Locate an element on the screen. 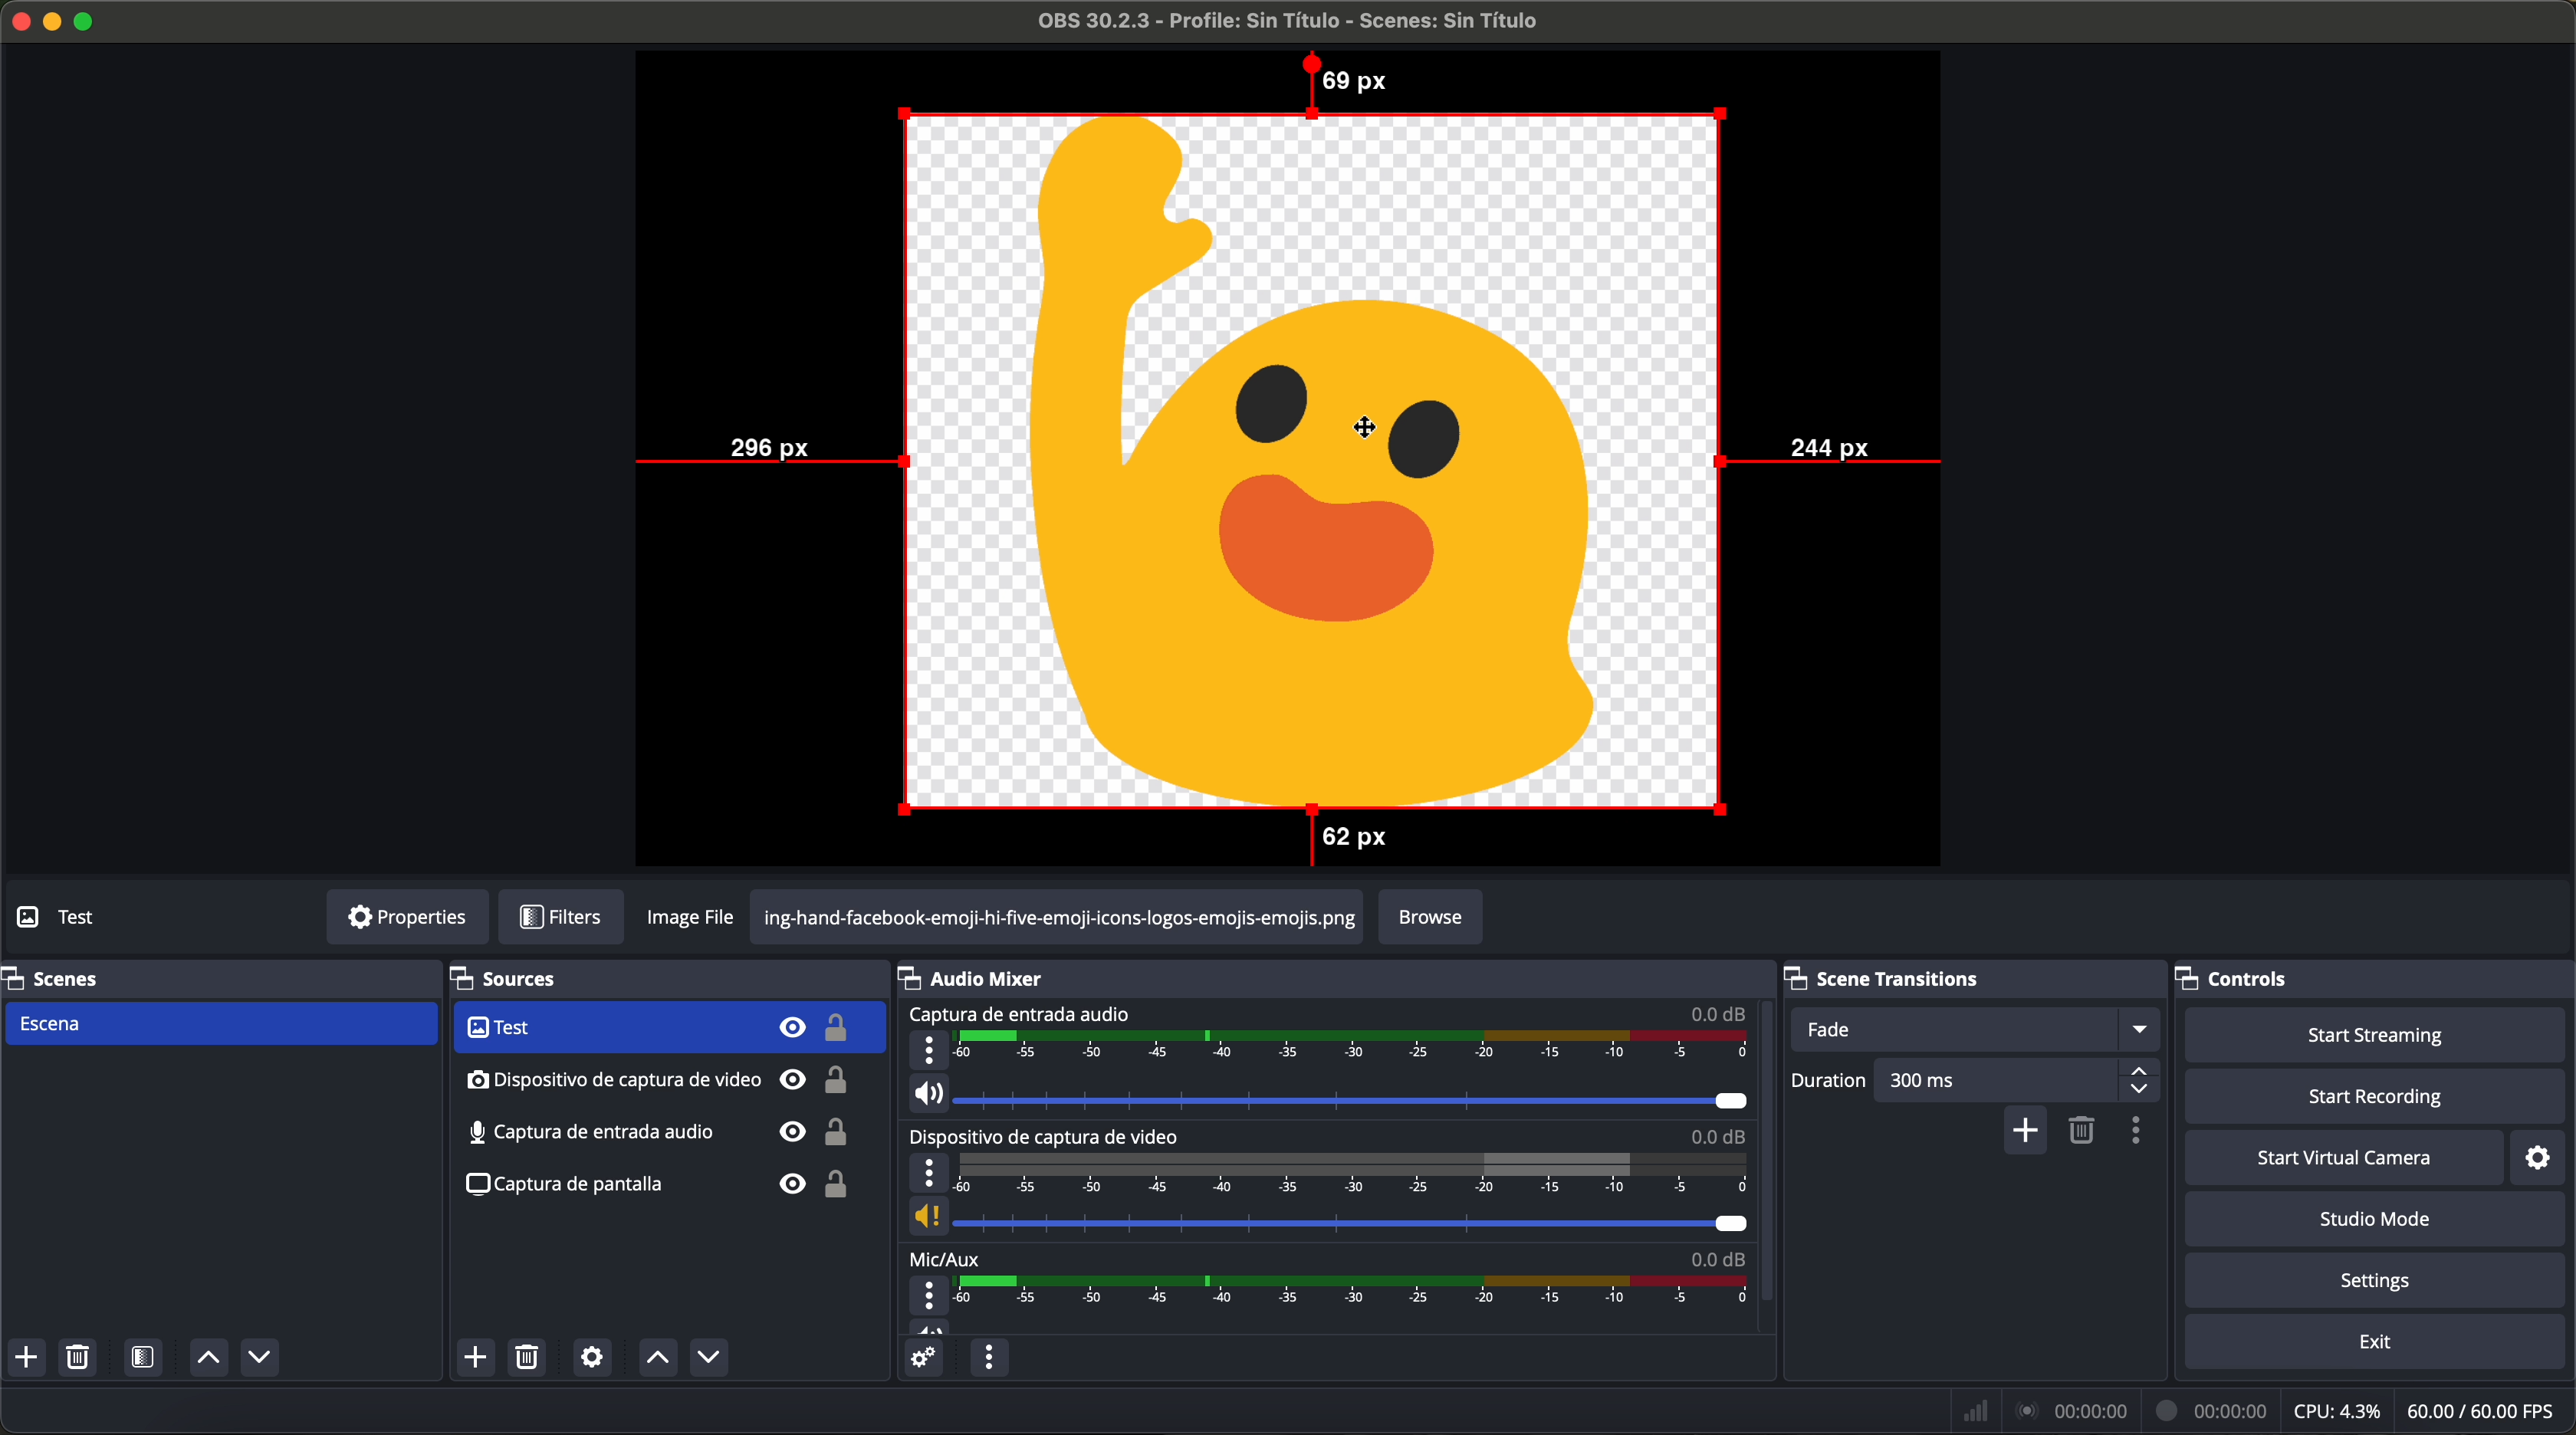  click on add source is located at coordinates (481, 1359).